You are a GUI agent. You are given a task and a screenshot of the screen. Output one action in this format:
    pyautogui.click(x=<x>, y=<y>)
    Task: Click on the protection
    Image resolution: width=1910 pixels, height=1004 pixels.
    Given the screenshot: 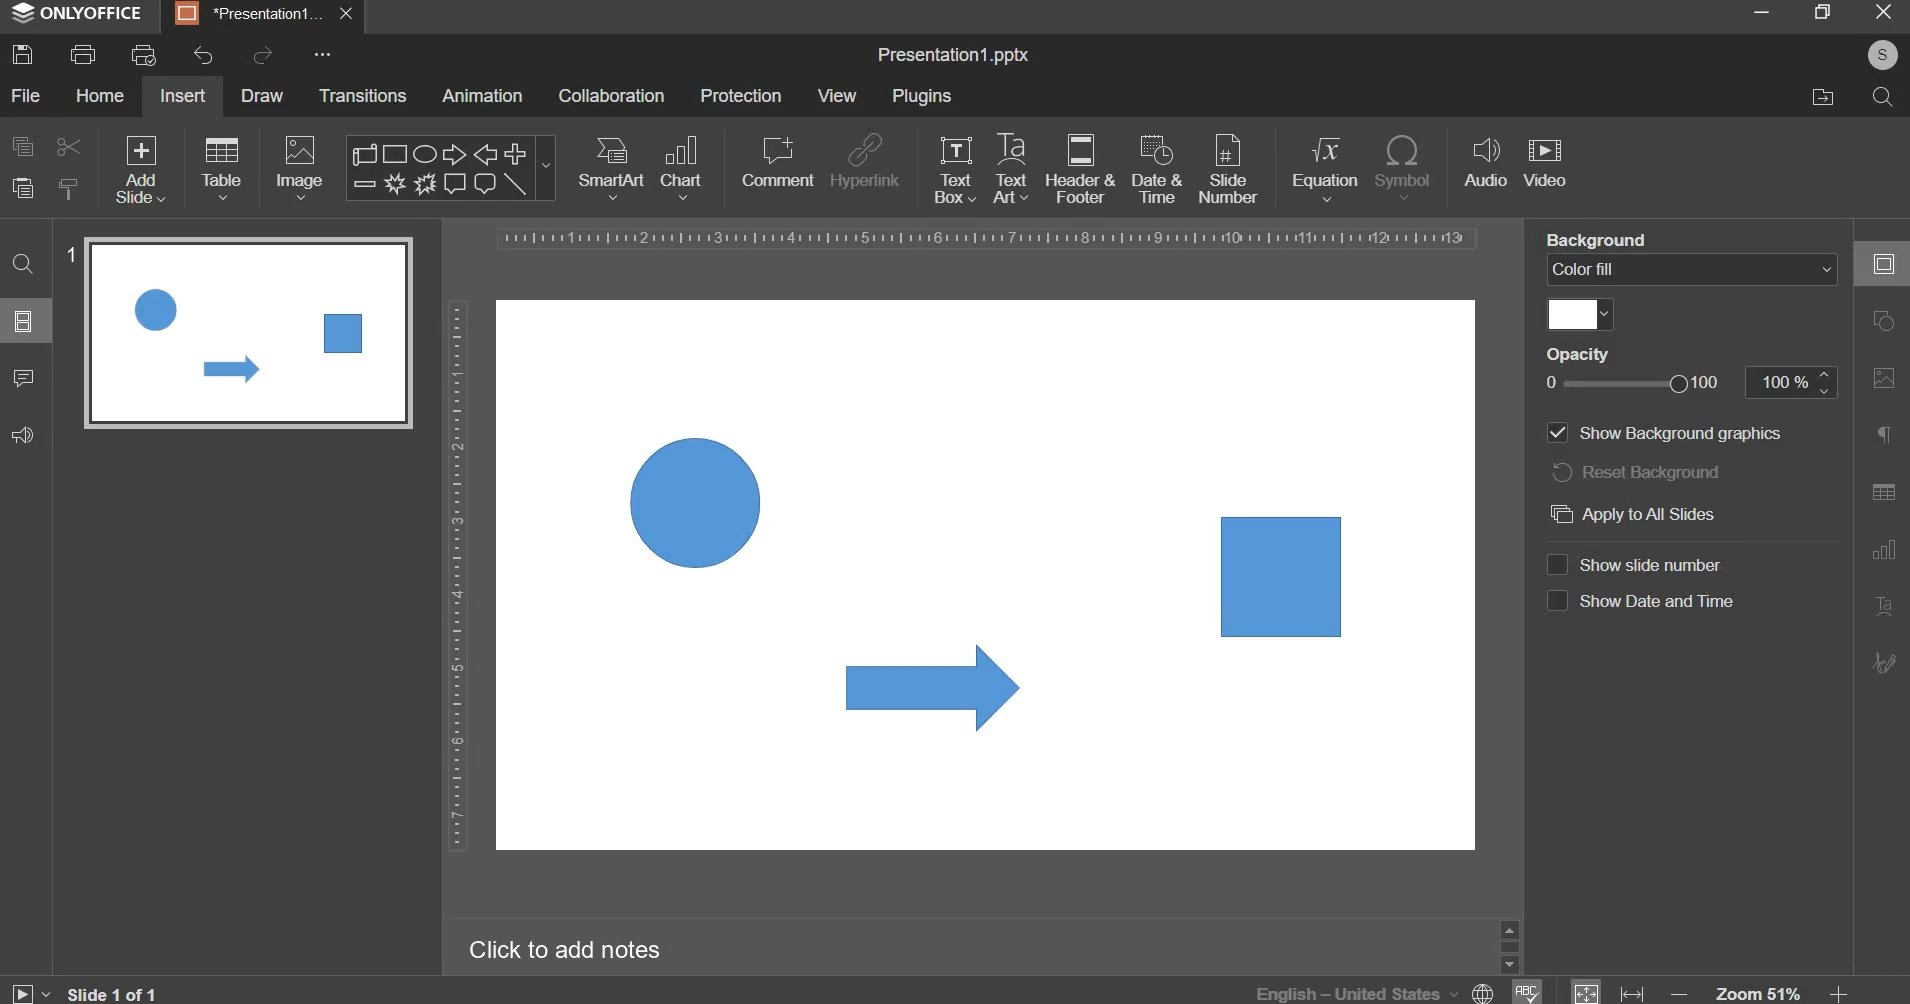 What is the action you would take?
    pyautogui.click(x=741, y=95)
    